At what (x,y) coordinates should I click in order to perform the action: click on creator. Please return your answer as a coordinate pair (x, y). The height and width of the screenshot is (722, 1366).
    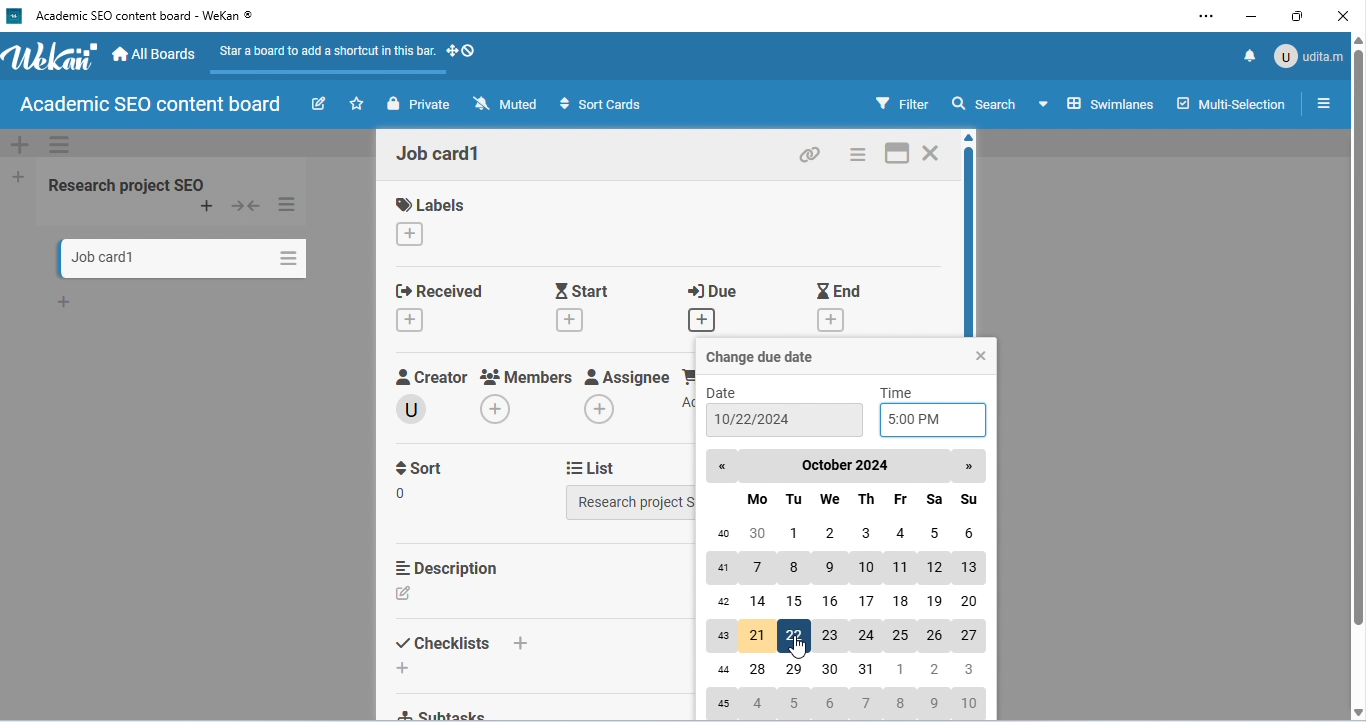
    Looking at the image, I should click on (435, 376).